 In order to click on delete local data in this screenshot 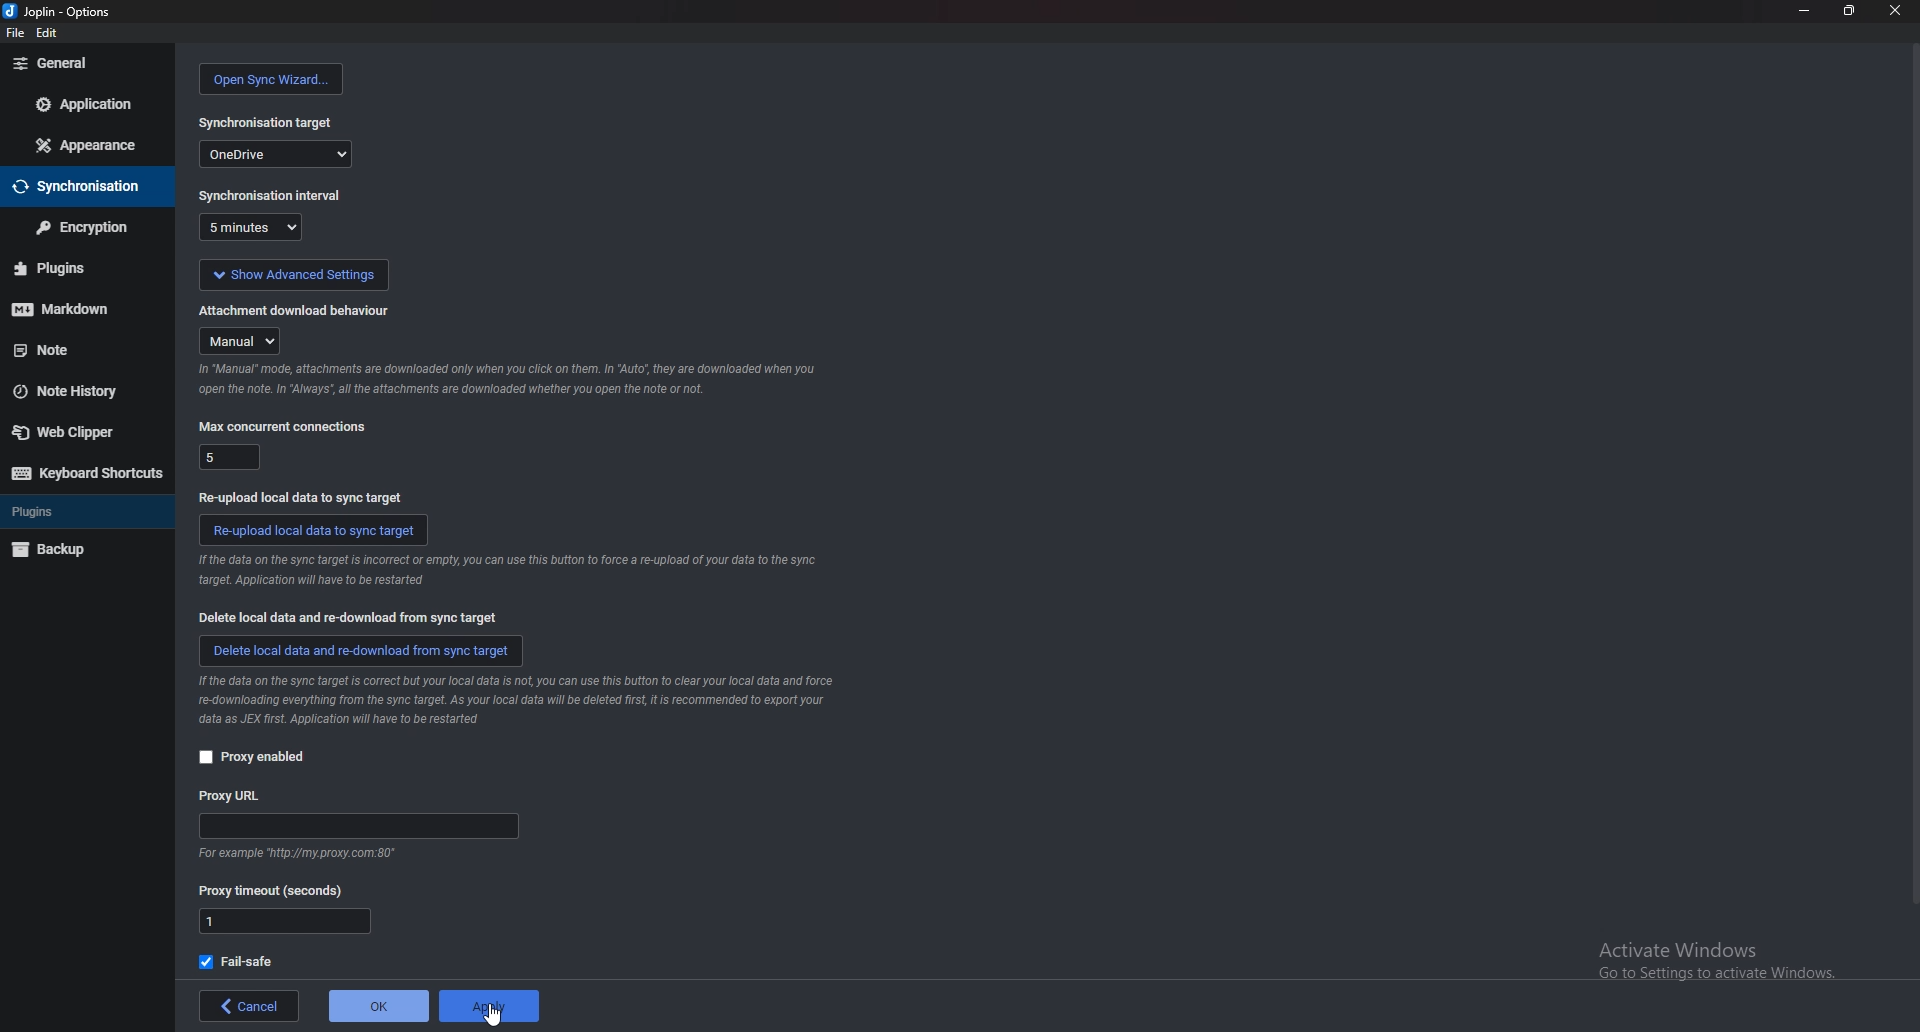, I will do `click(349, 617)`.